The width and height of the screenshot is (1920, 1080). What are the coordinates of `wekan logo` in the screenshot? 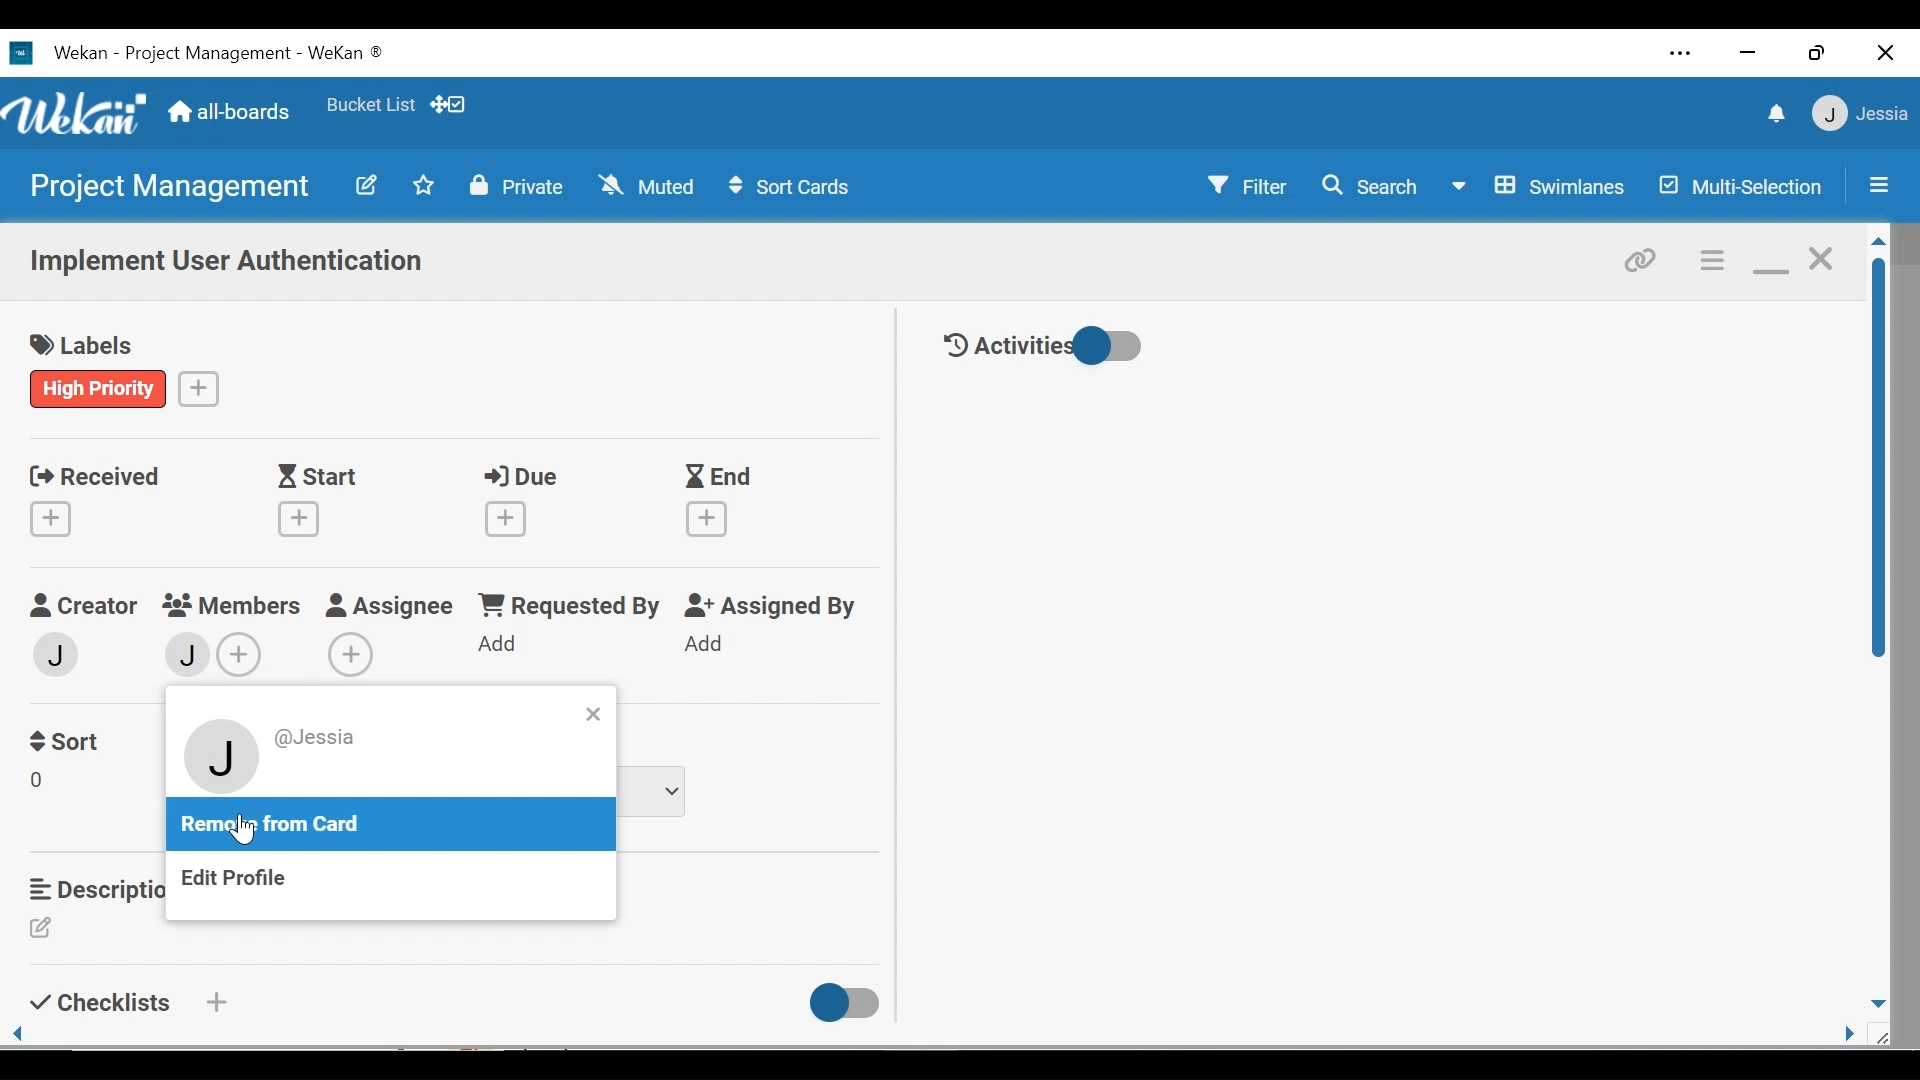 It's located at (20, 53).